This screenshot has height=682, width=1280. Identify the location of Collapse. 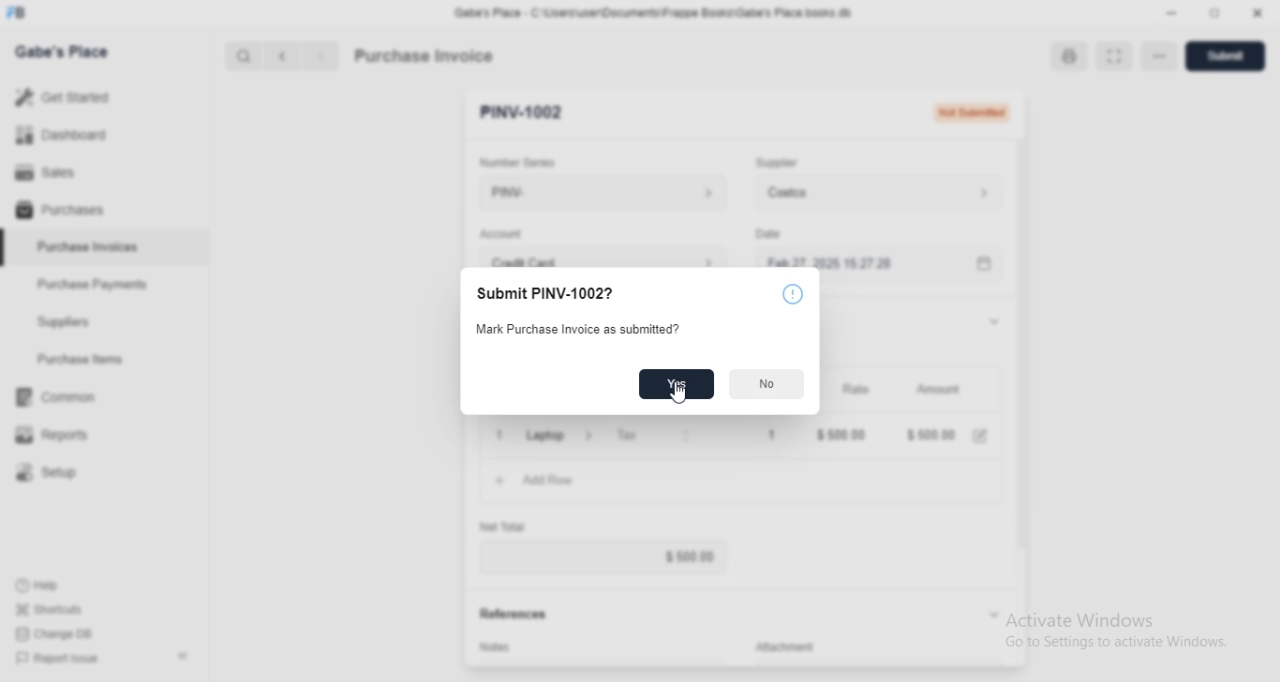
(183, 656).